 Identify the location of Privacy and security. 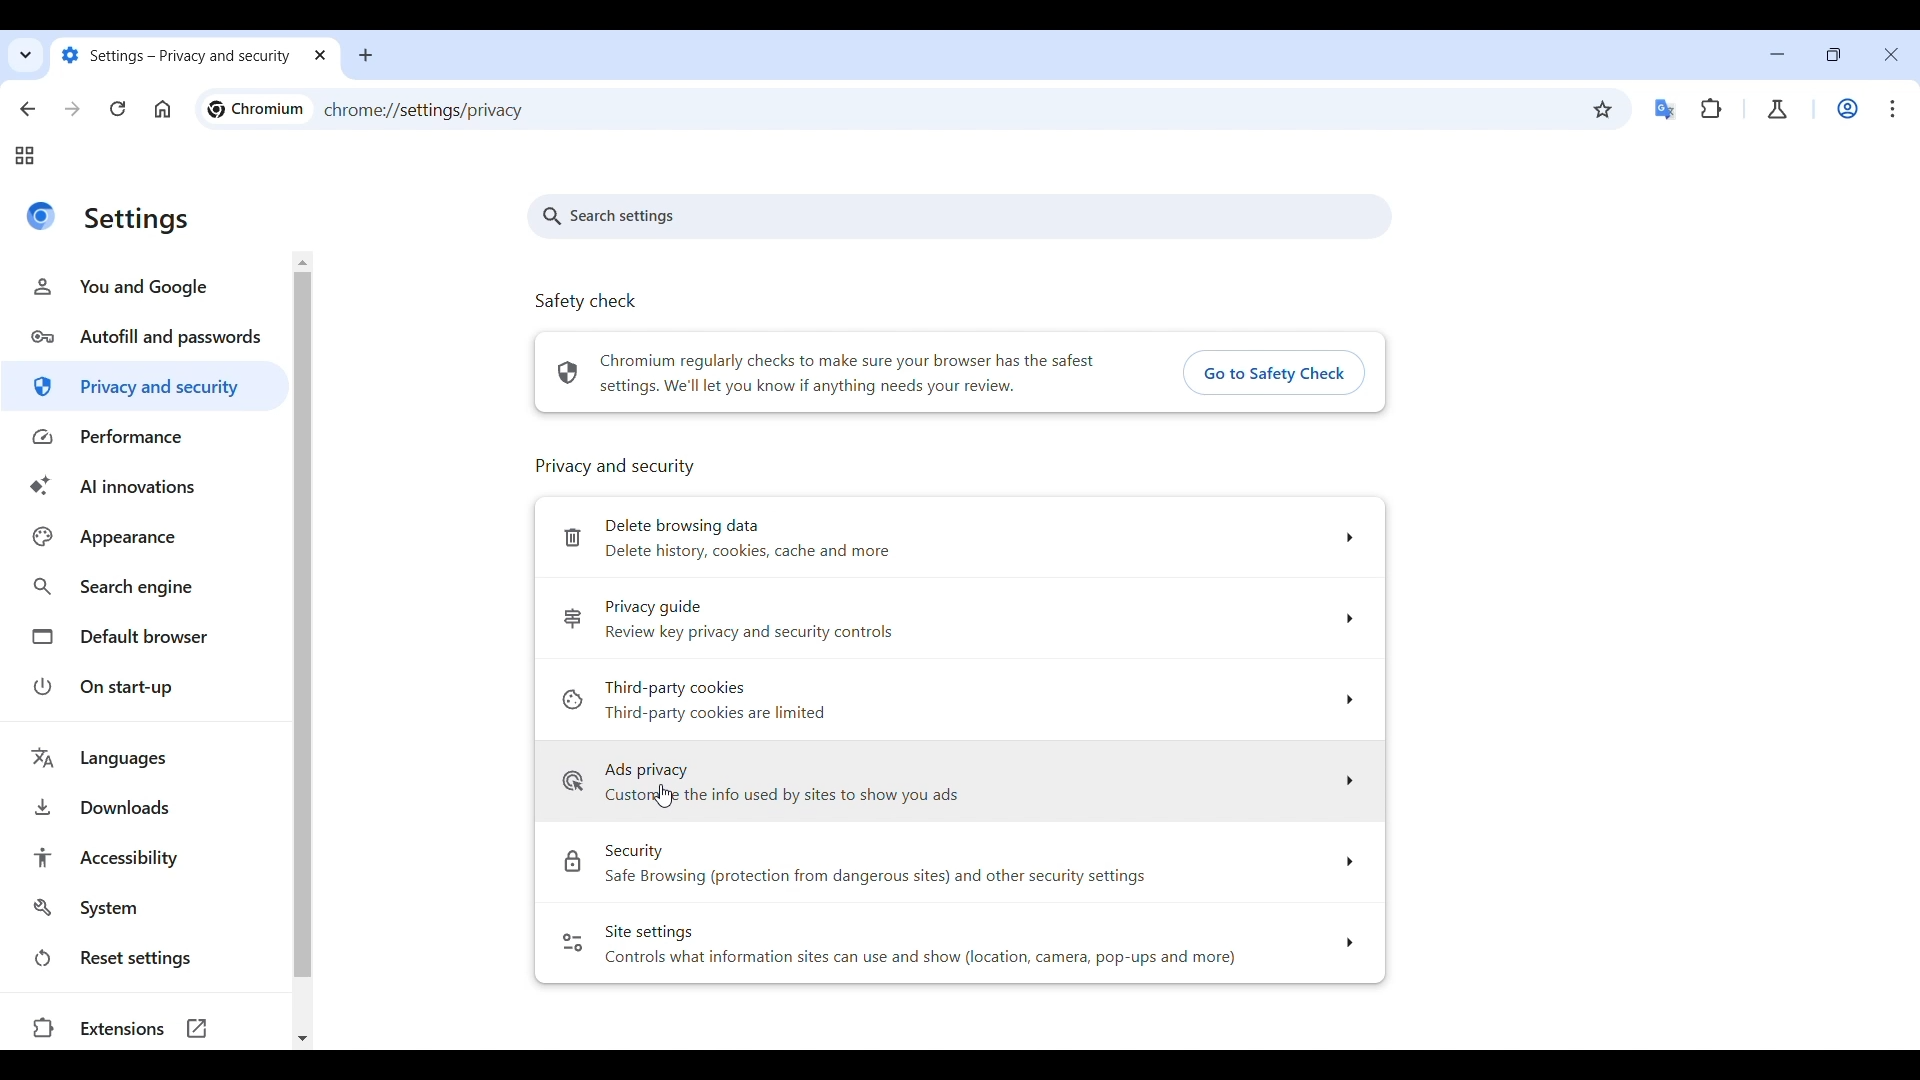
(613, 464).